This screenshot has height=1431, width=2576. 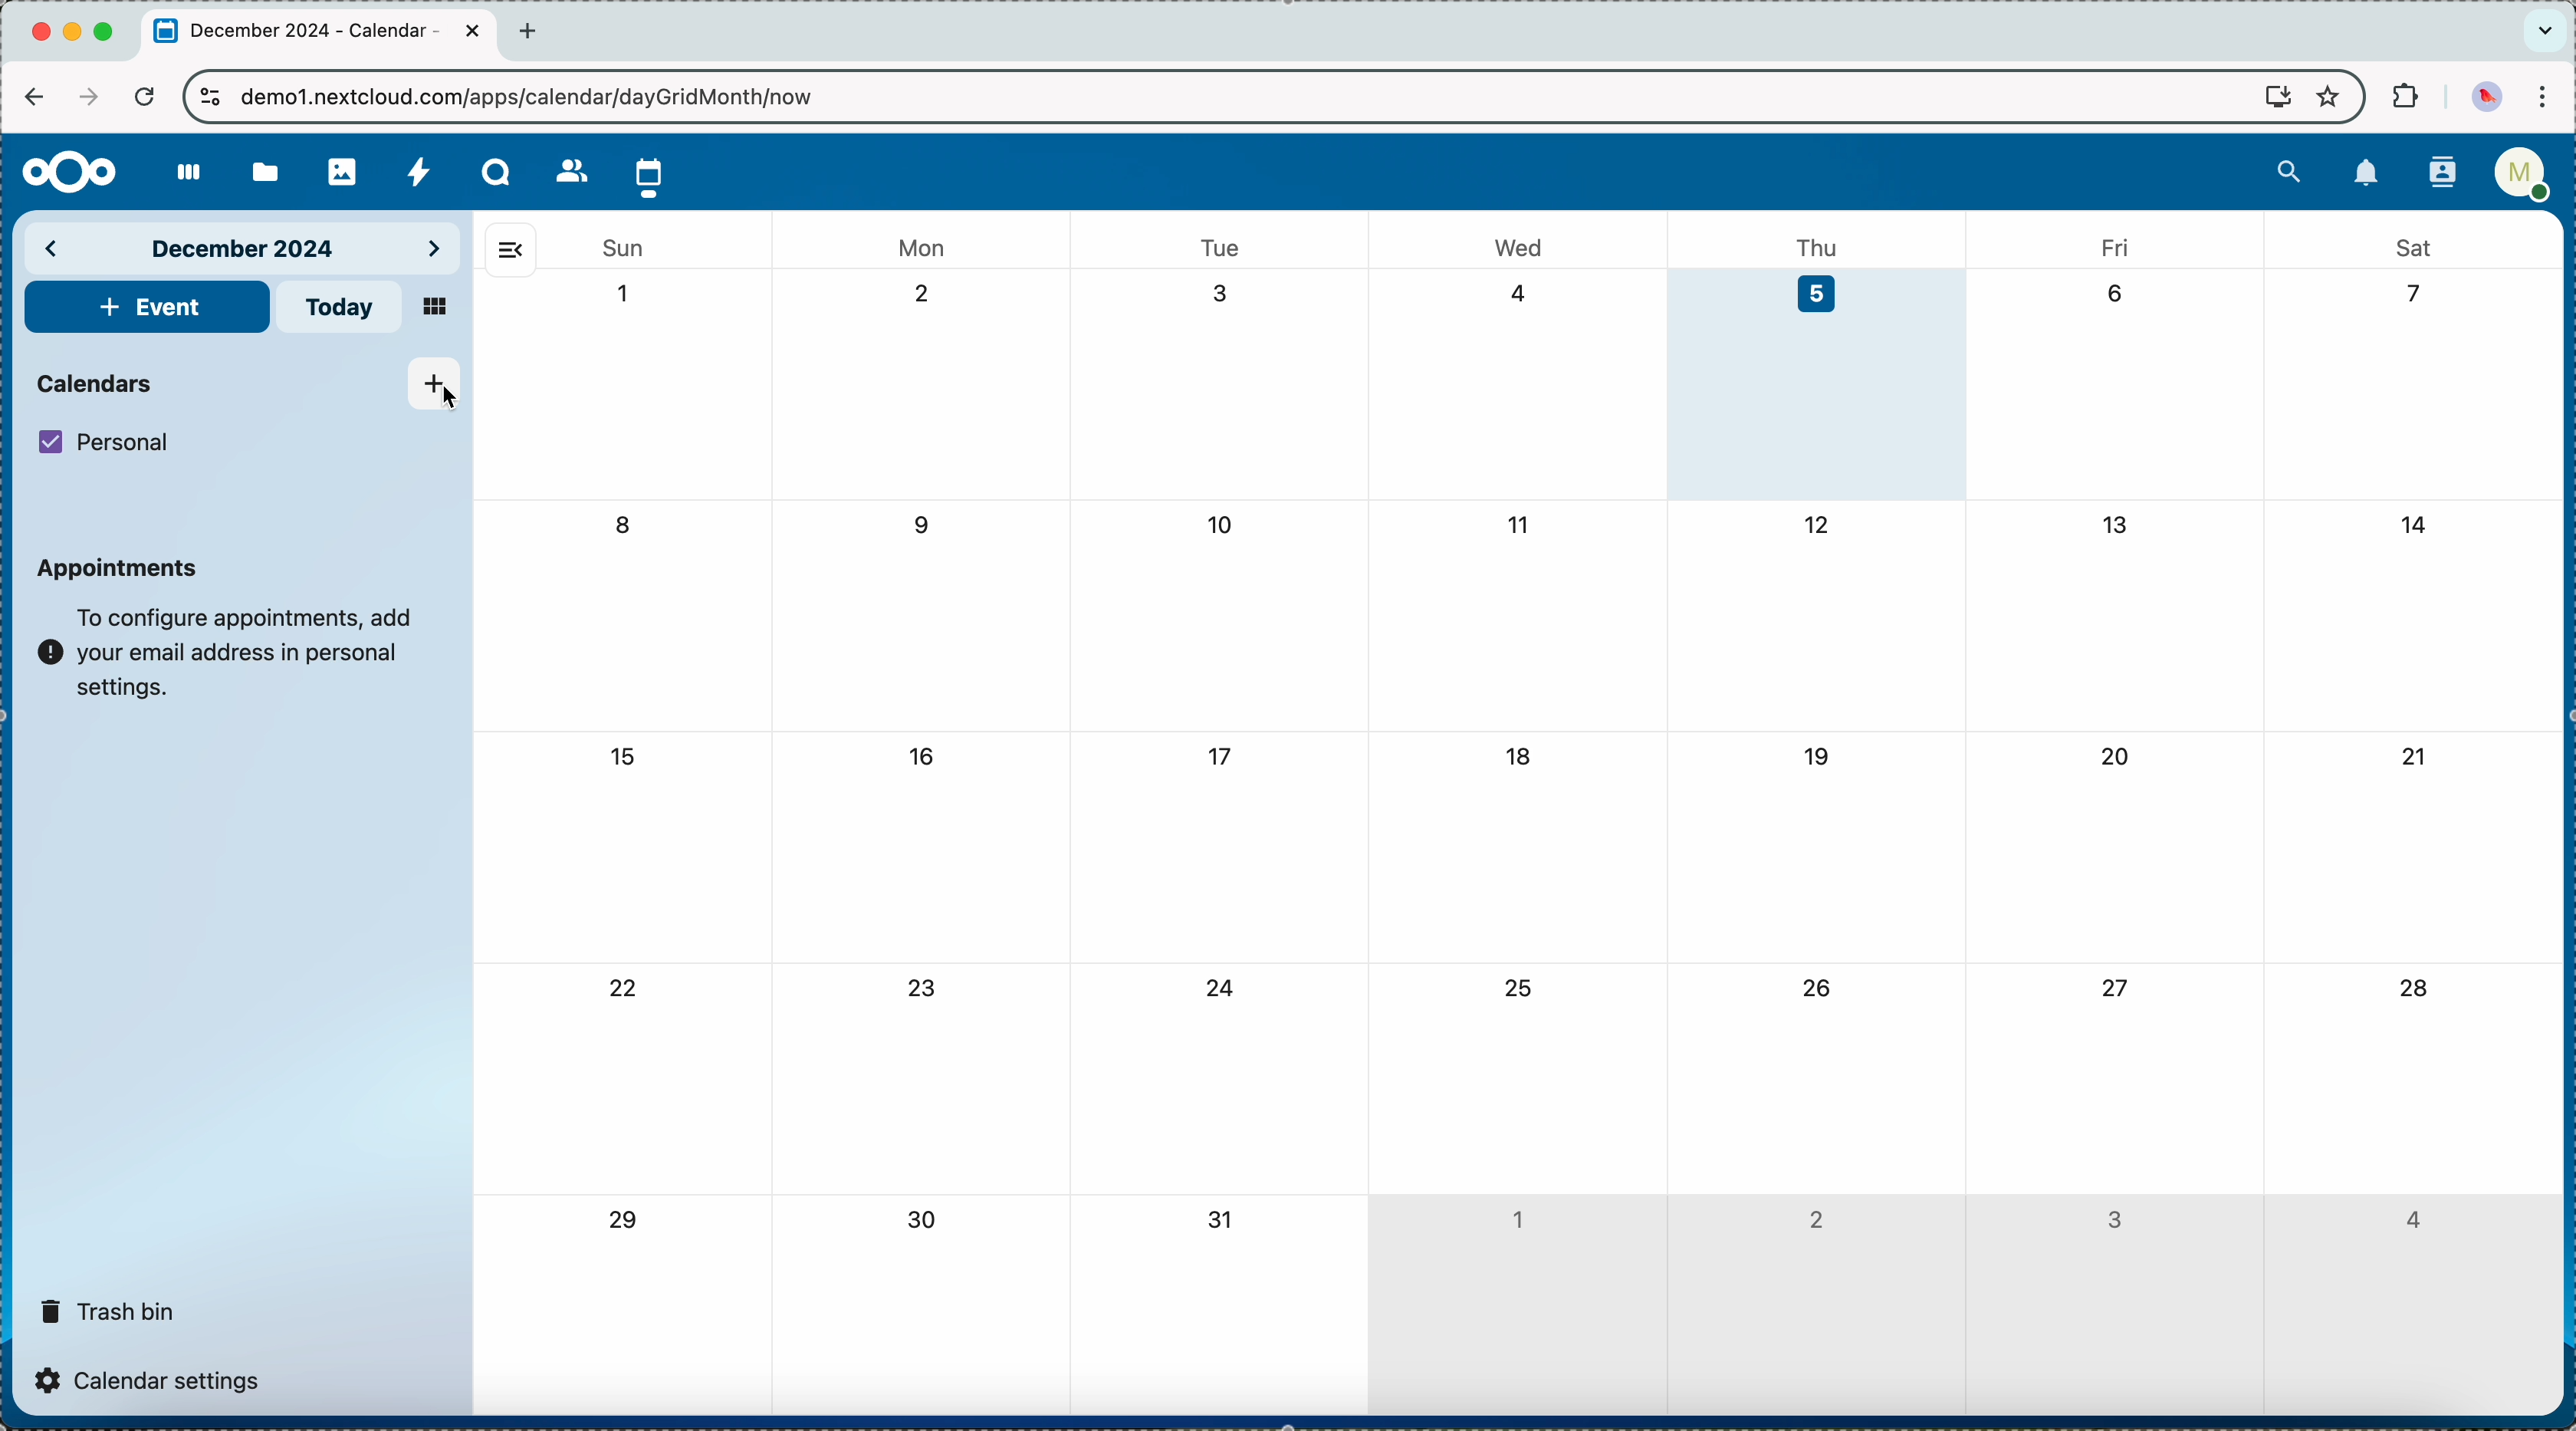 I want to click on favorites, so click(x=2326, y=95).